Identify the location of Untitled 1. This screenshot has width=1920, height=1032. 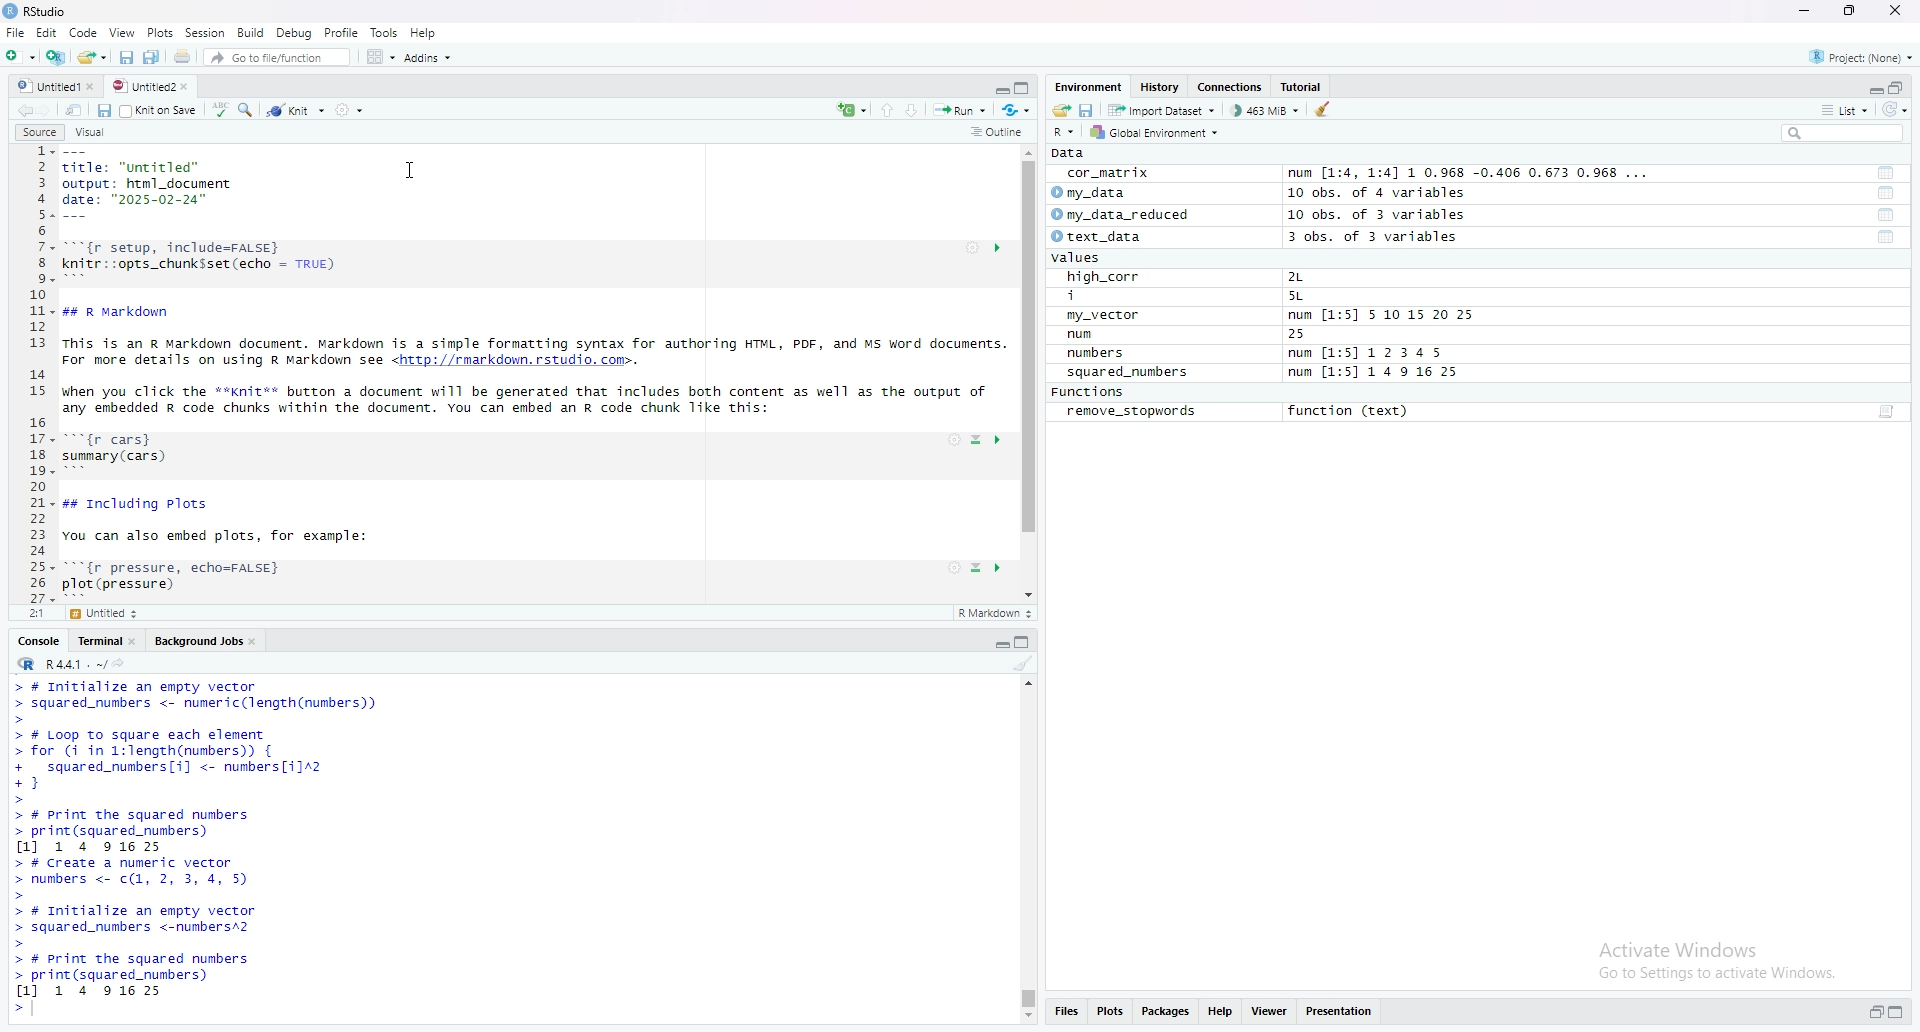
(42, 86).